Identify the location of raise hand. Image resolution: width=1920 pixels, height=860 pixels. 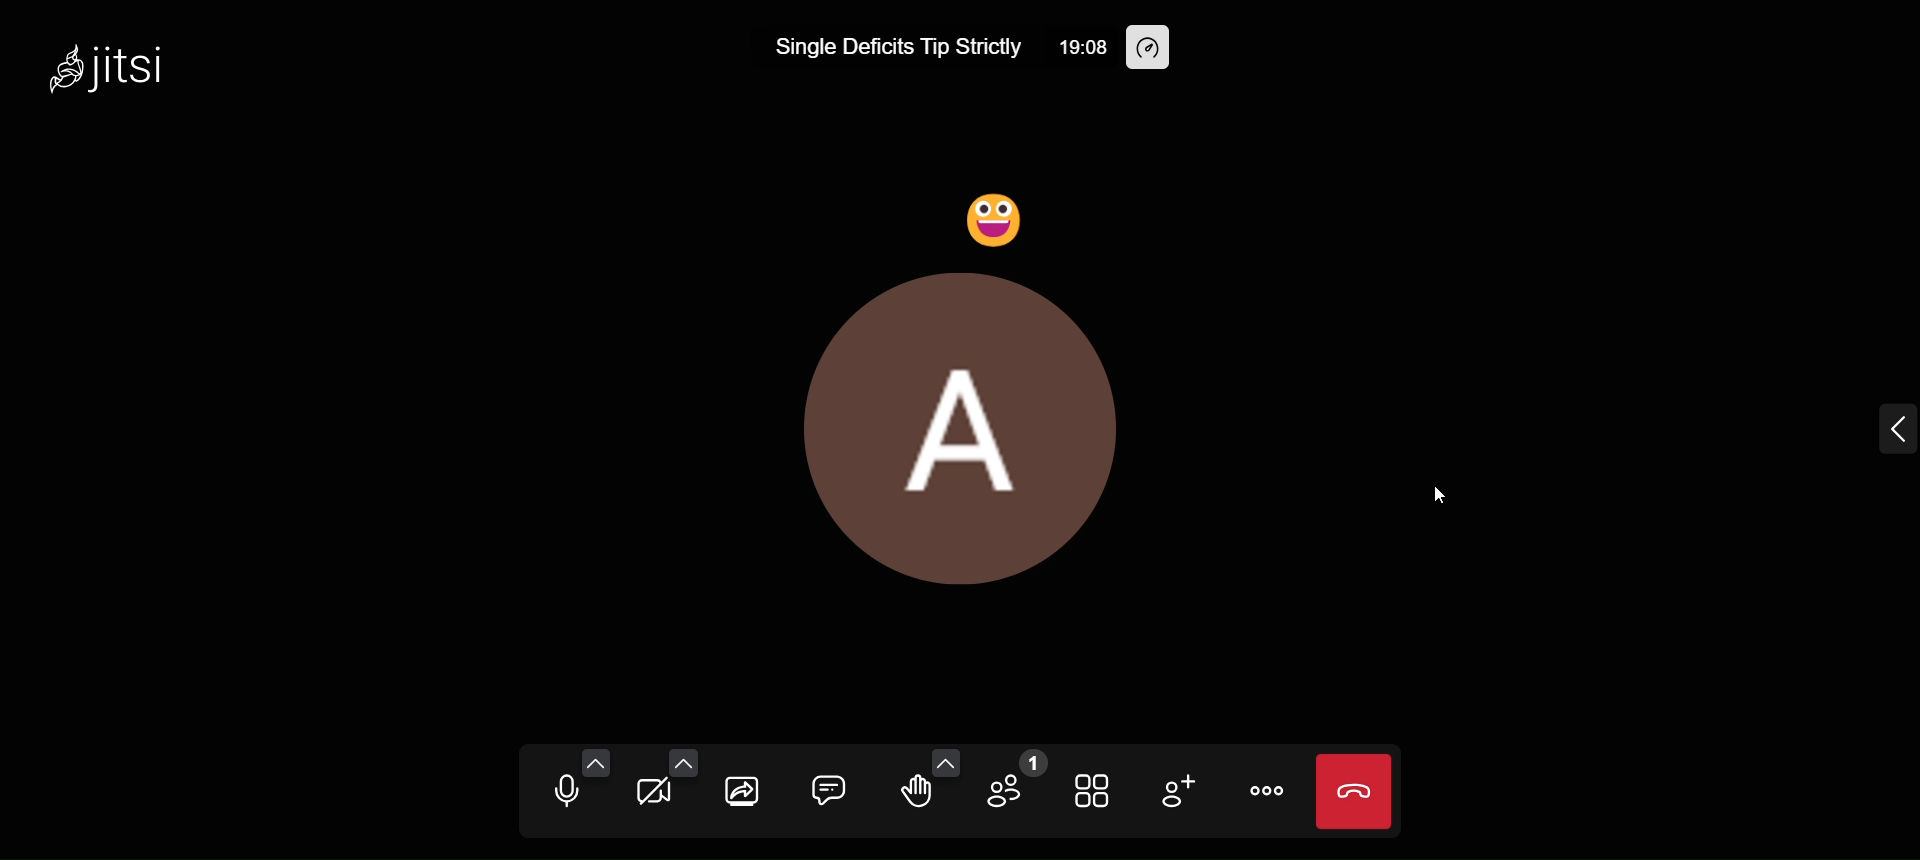
(916, 792).